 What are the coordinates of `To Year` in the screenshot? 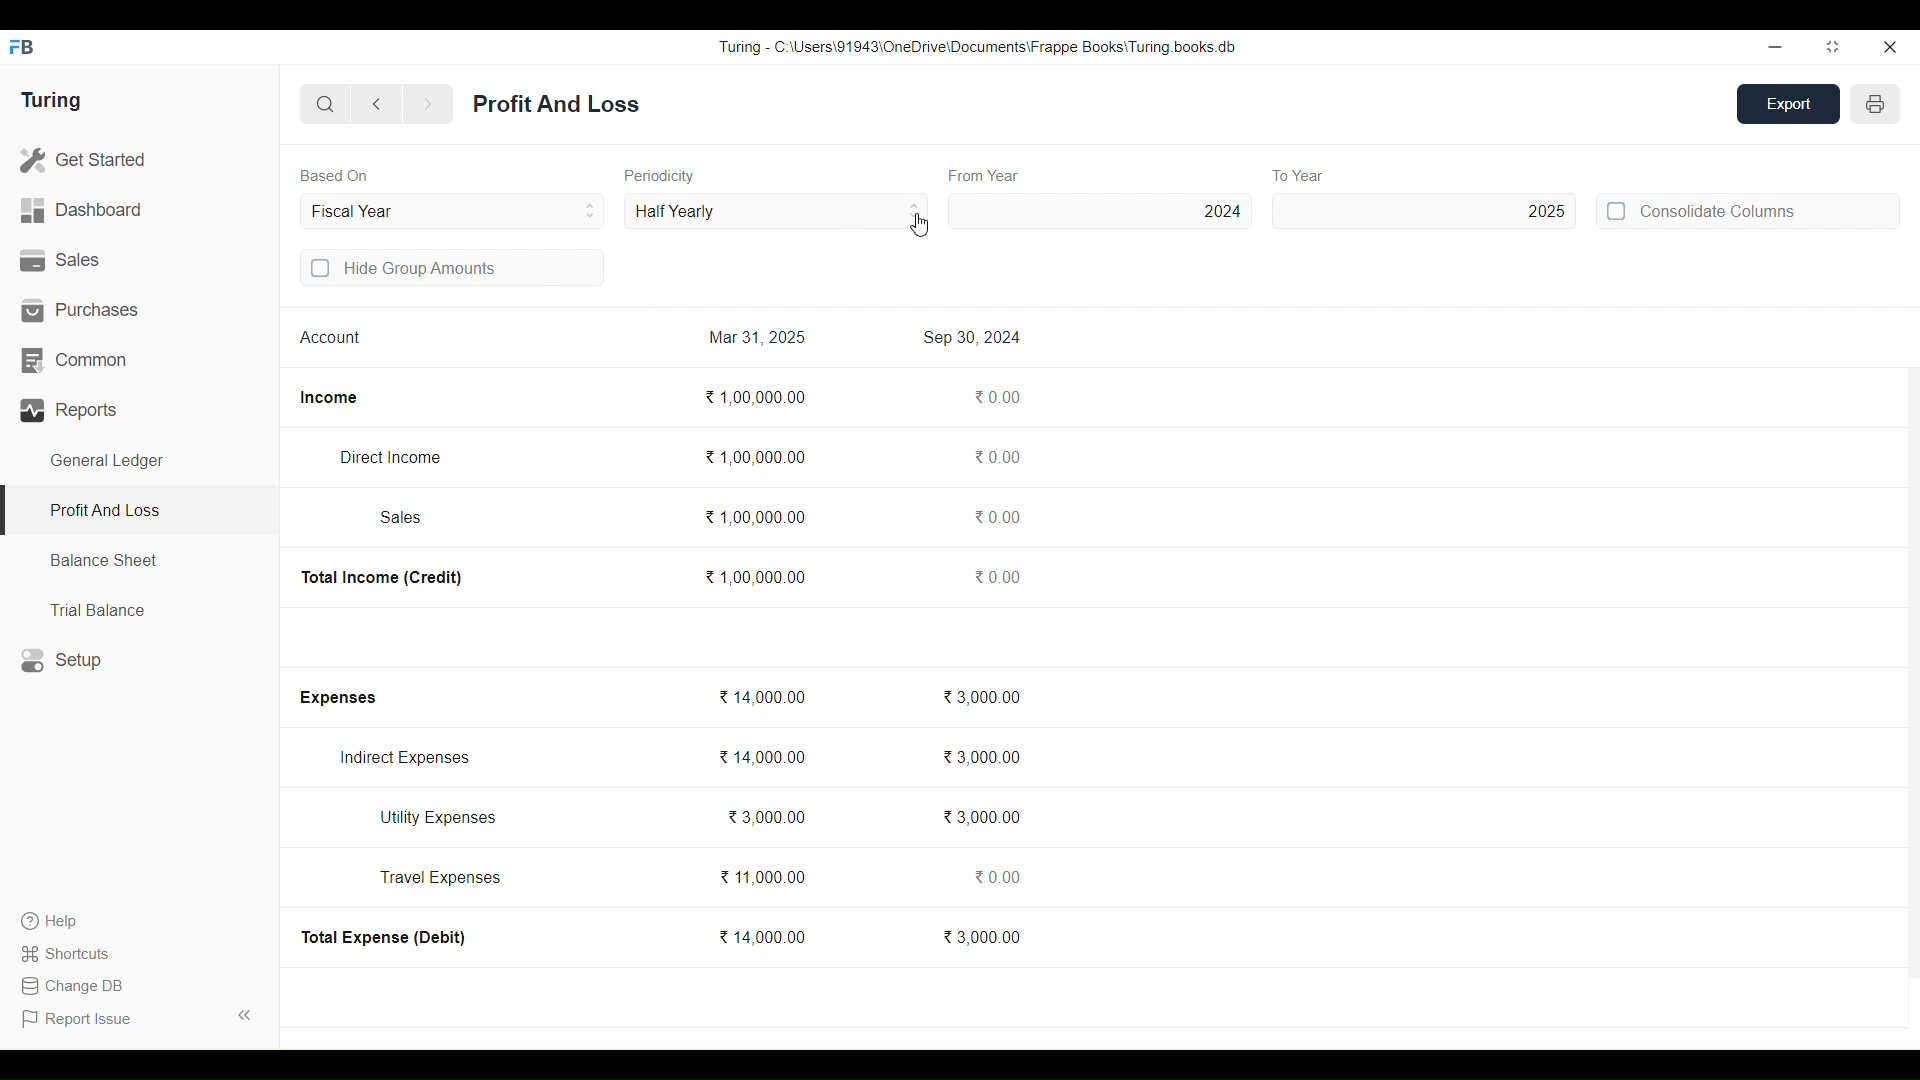 It's located at (1300, 175).